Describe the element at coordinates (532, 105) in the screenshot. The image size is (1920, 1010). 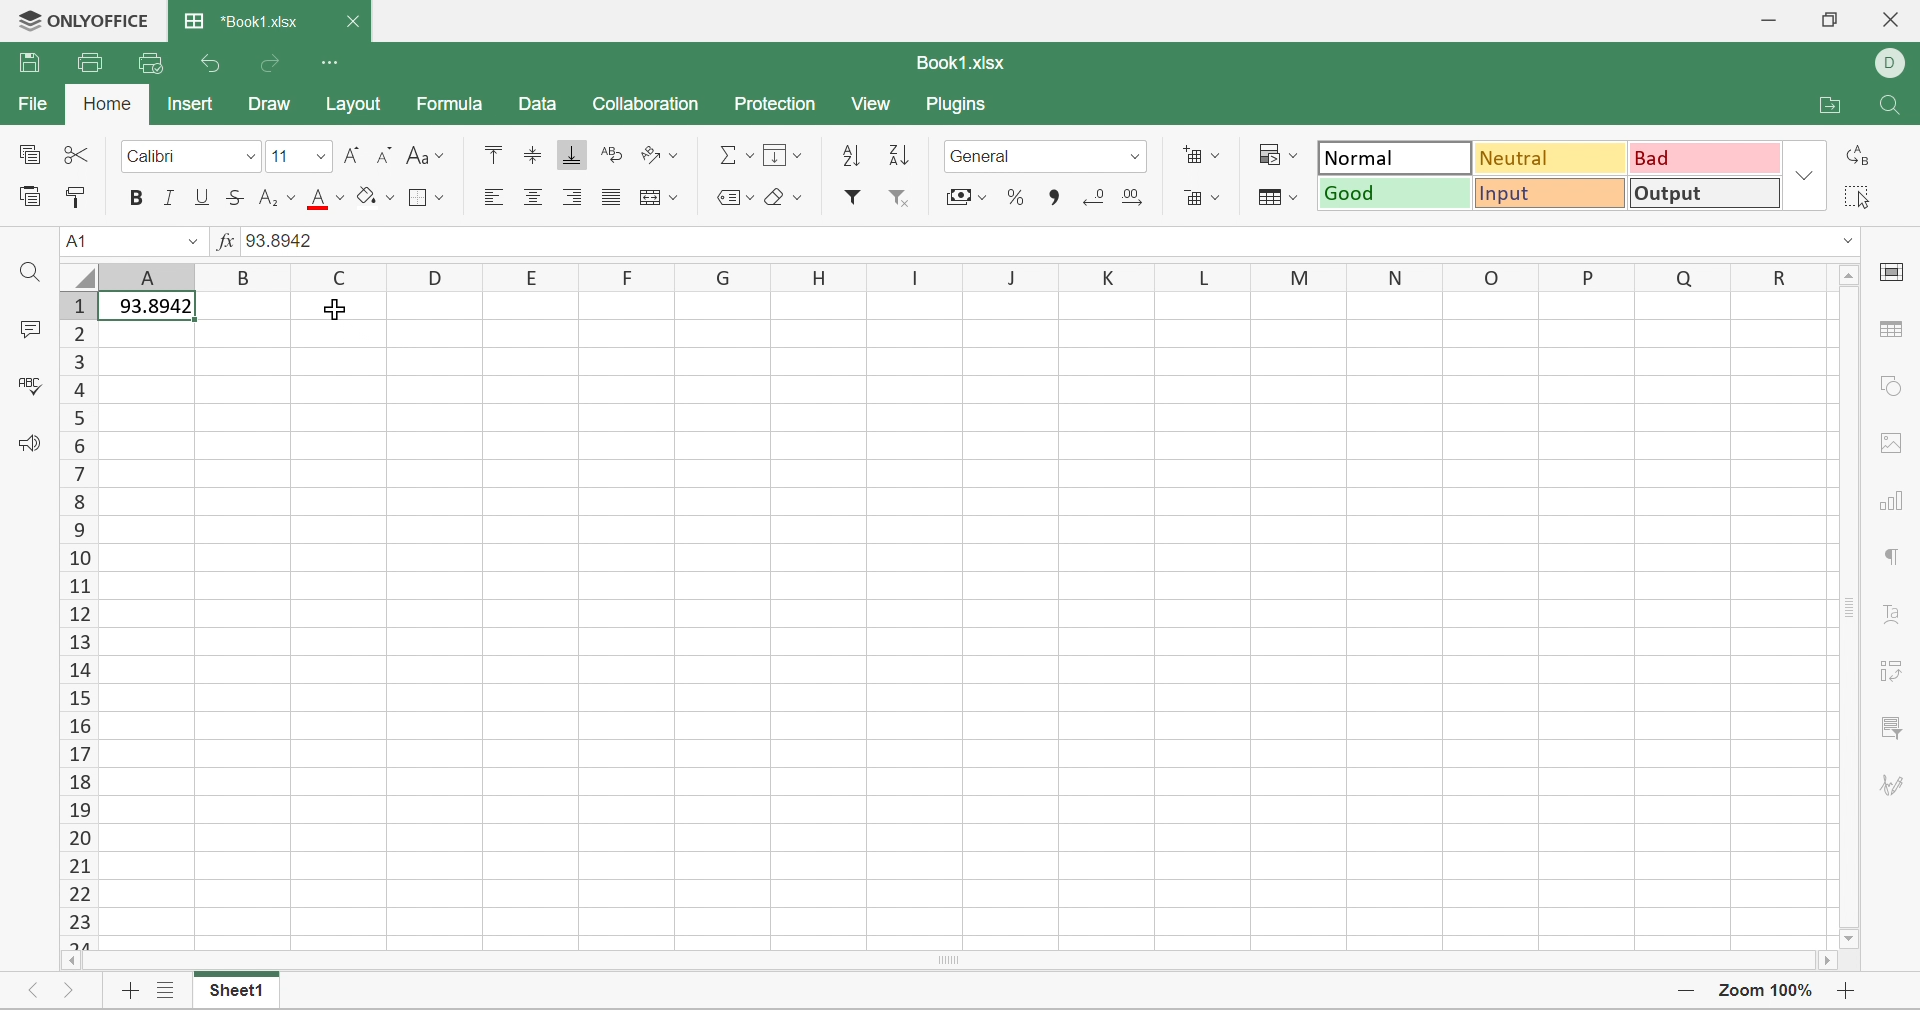
I see `Data` at that location.